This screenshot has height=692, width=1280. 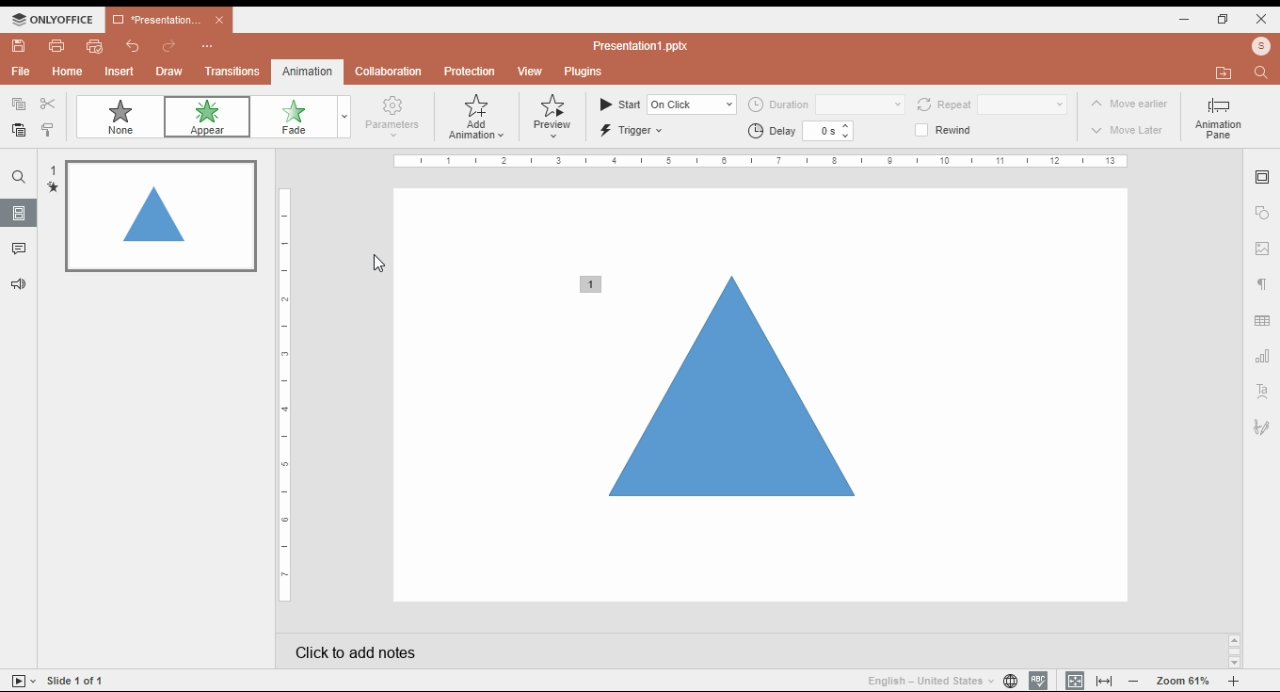 I want to click on paste, so click(x=18, y=130).